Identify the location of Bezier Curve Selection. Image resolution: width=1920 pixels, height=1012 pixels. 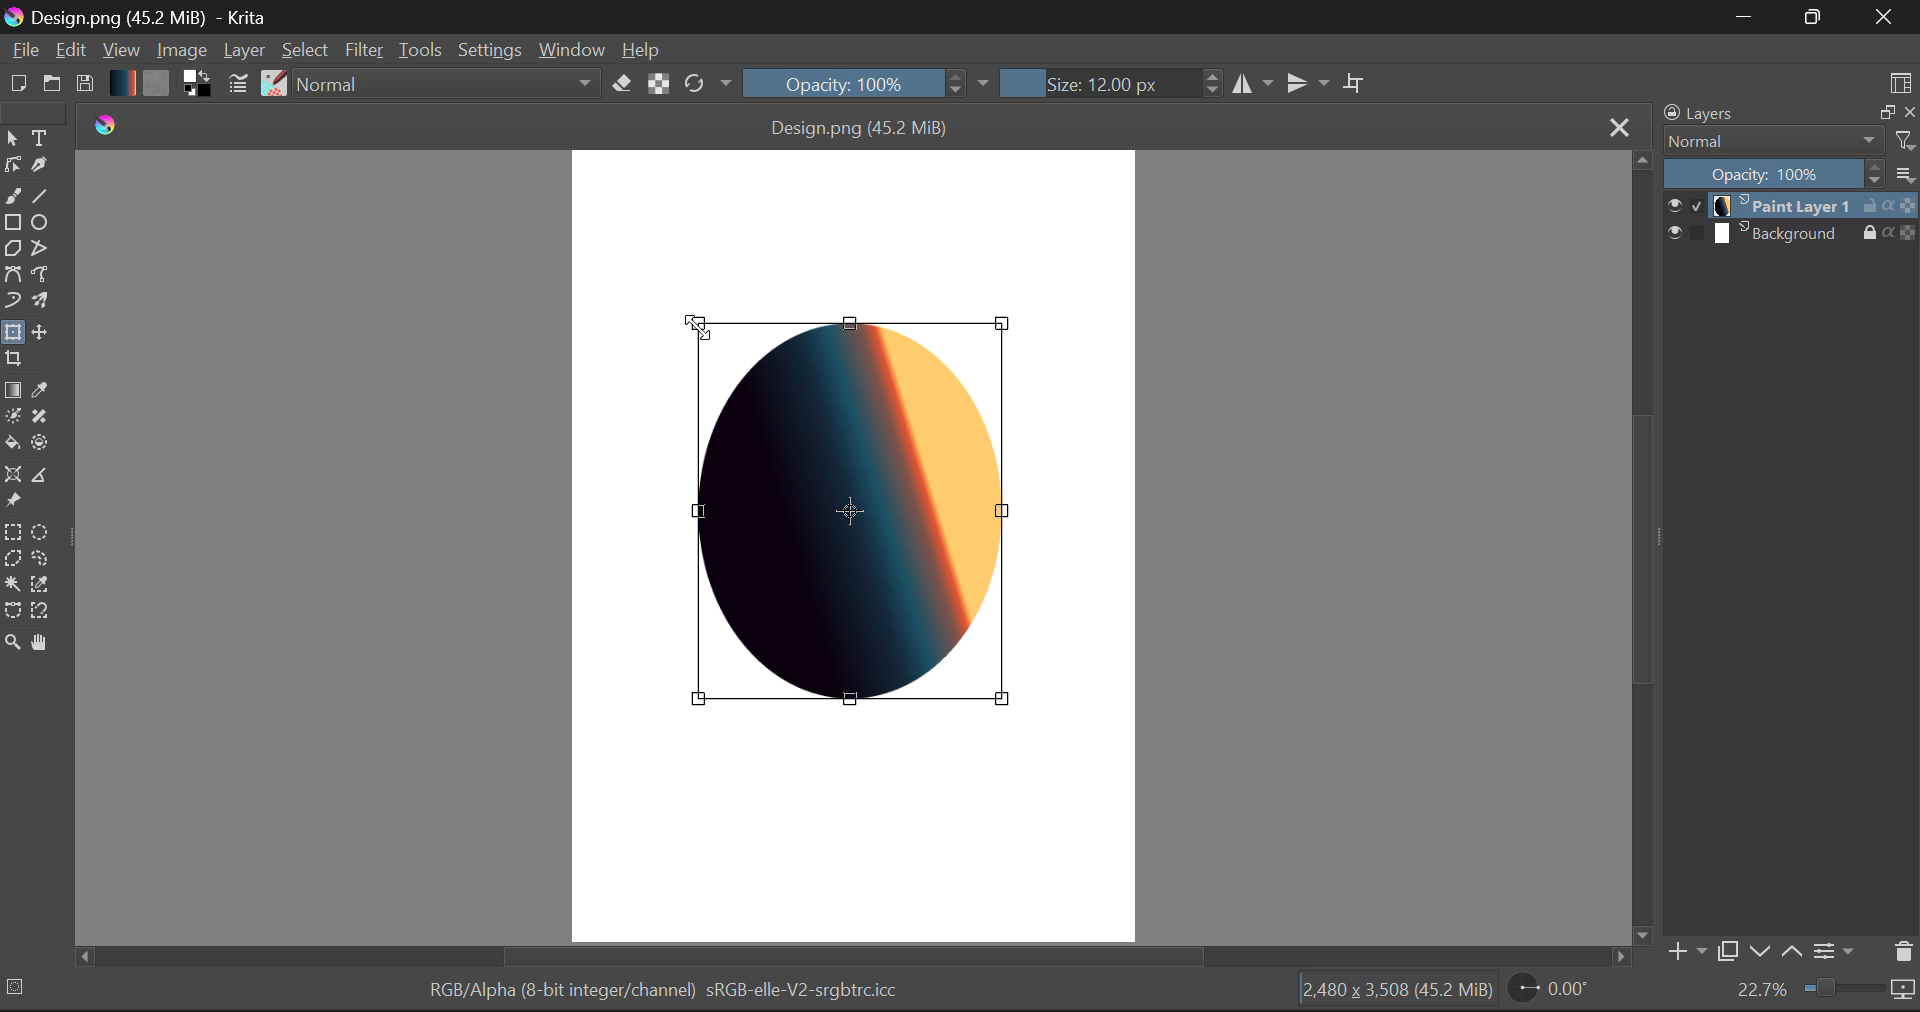
(12, 613).